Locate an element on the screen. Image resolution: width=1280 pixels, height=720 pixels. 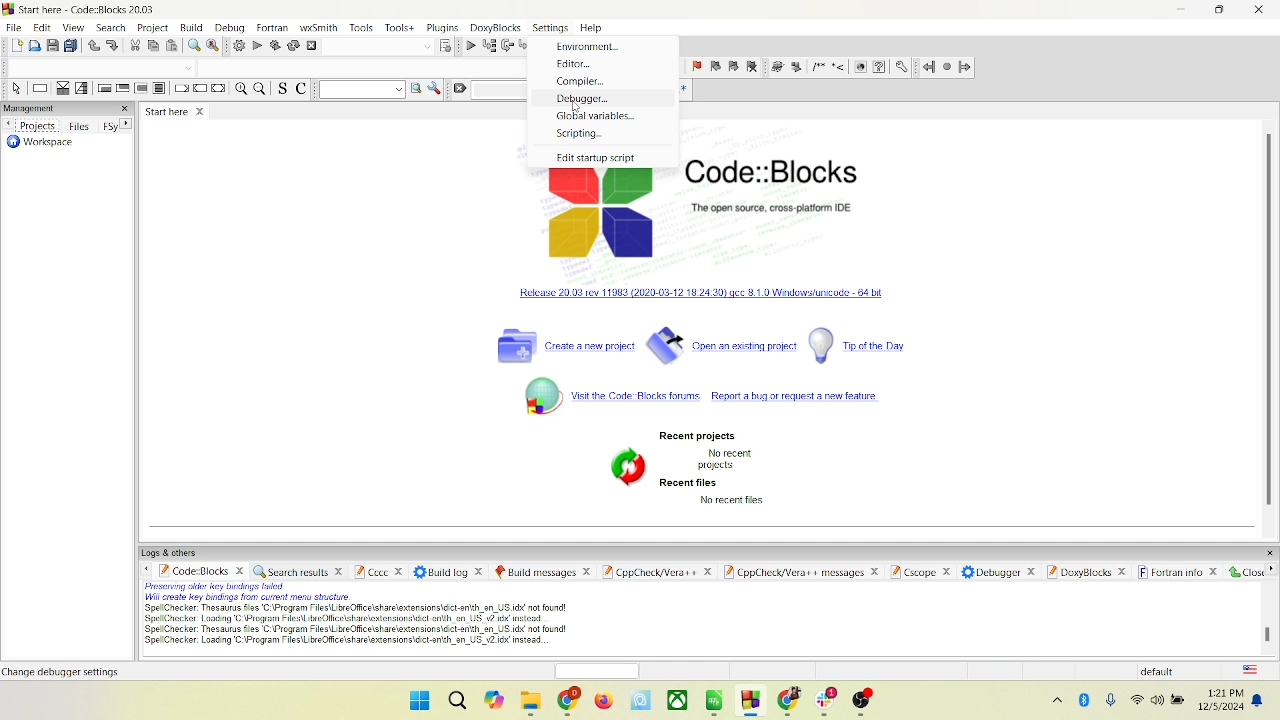
wxSmith is located at coordinates (320, 27).